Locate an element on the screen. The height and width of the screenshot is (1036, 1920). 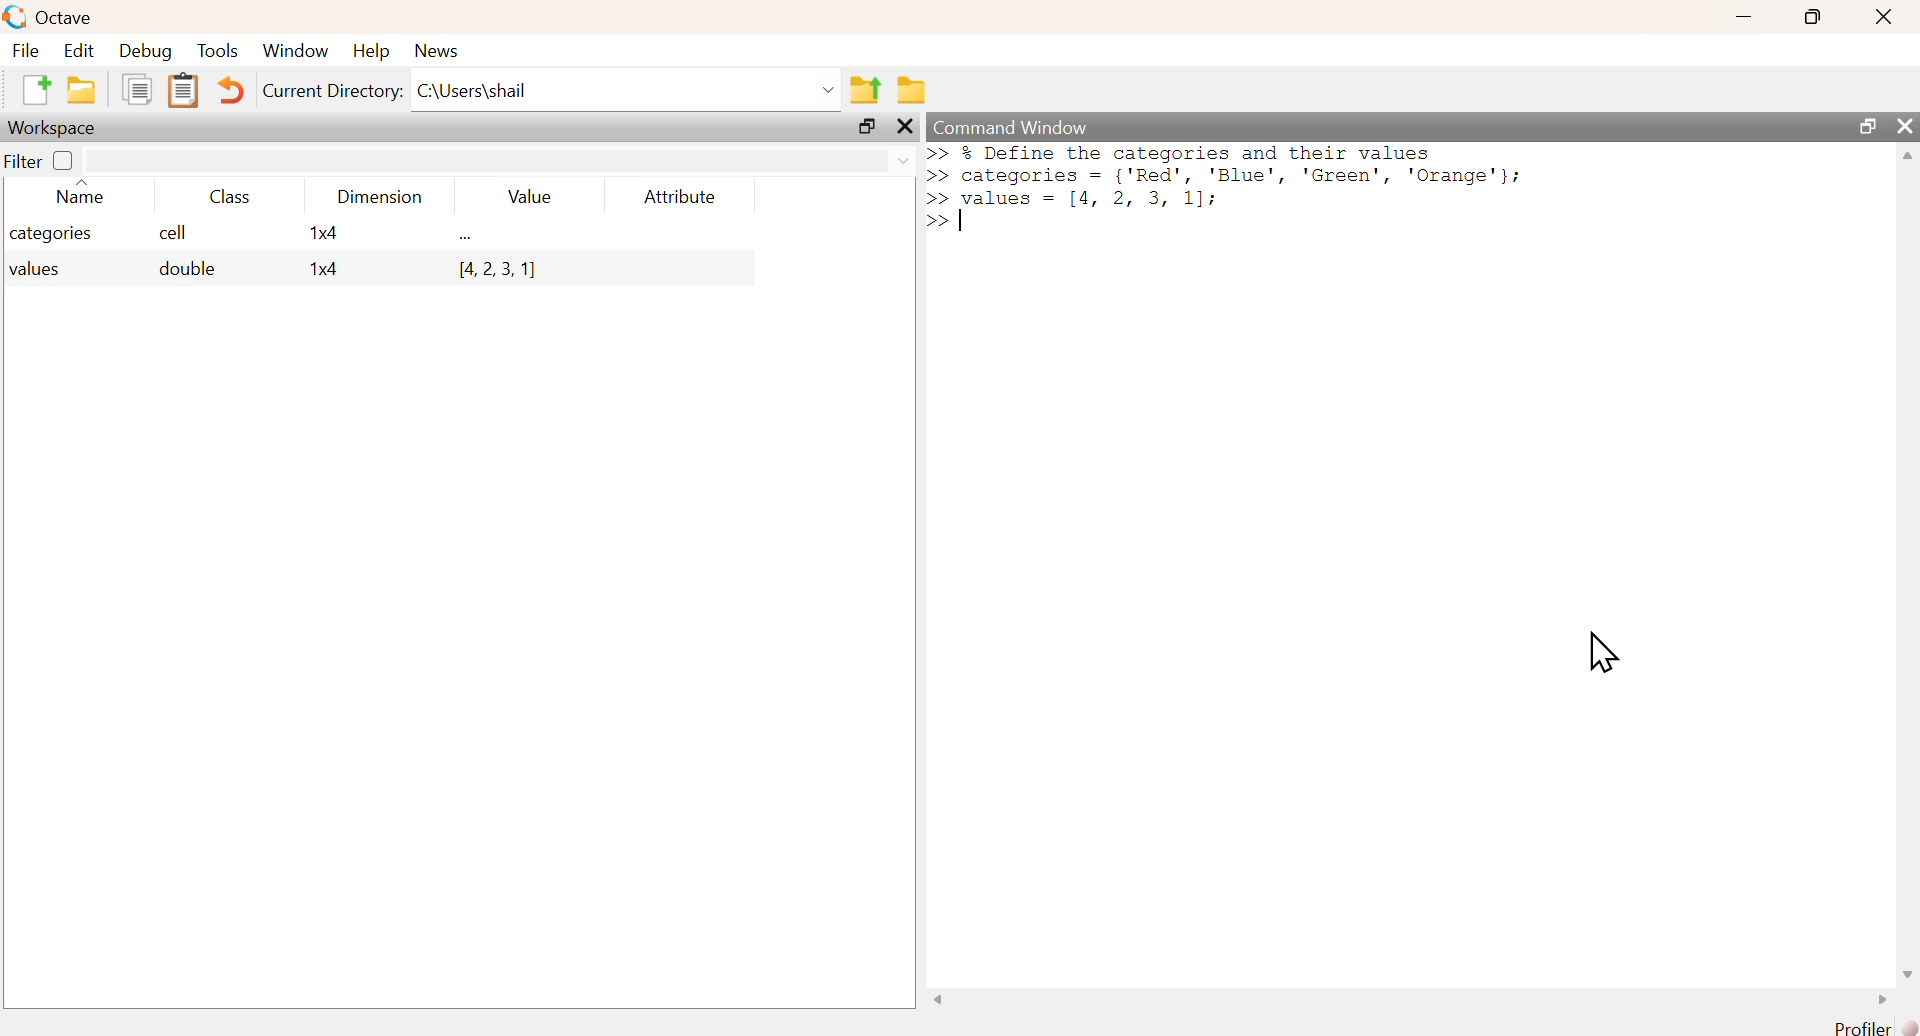
Folder is located at coordinates (910, 91).